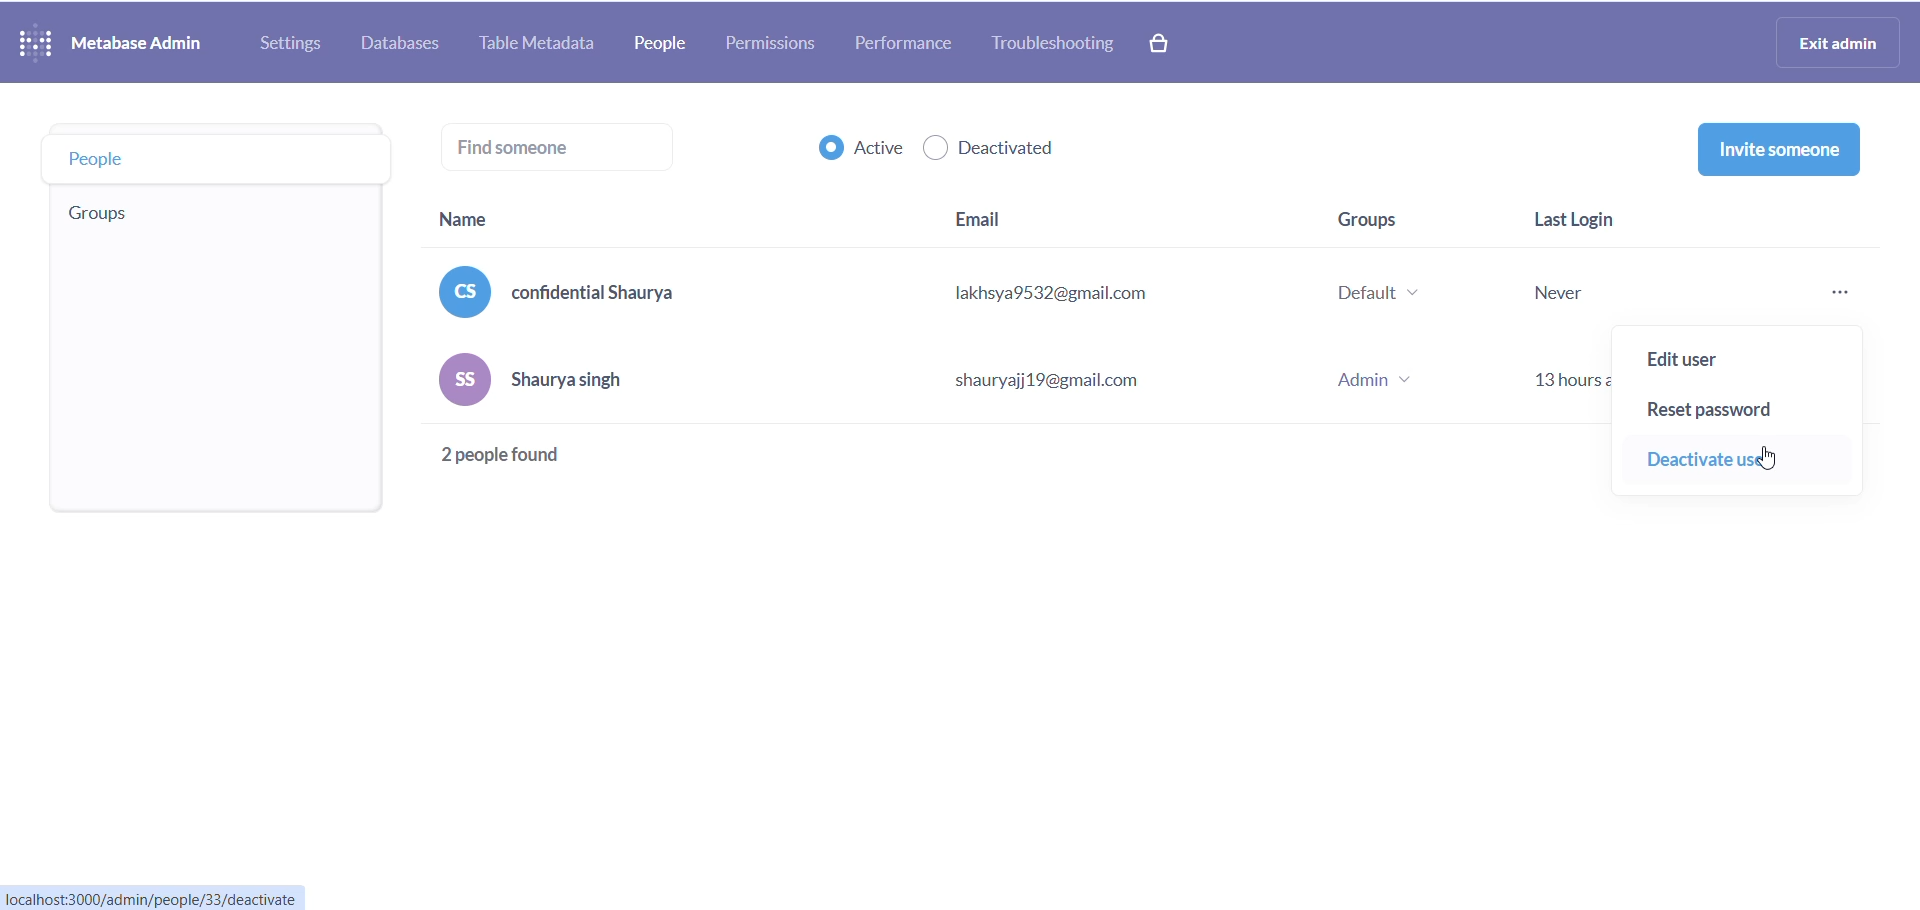 The height and width of the screenshot is (910, 1920). I want to click on settings, so click(293, 42).